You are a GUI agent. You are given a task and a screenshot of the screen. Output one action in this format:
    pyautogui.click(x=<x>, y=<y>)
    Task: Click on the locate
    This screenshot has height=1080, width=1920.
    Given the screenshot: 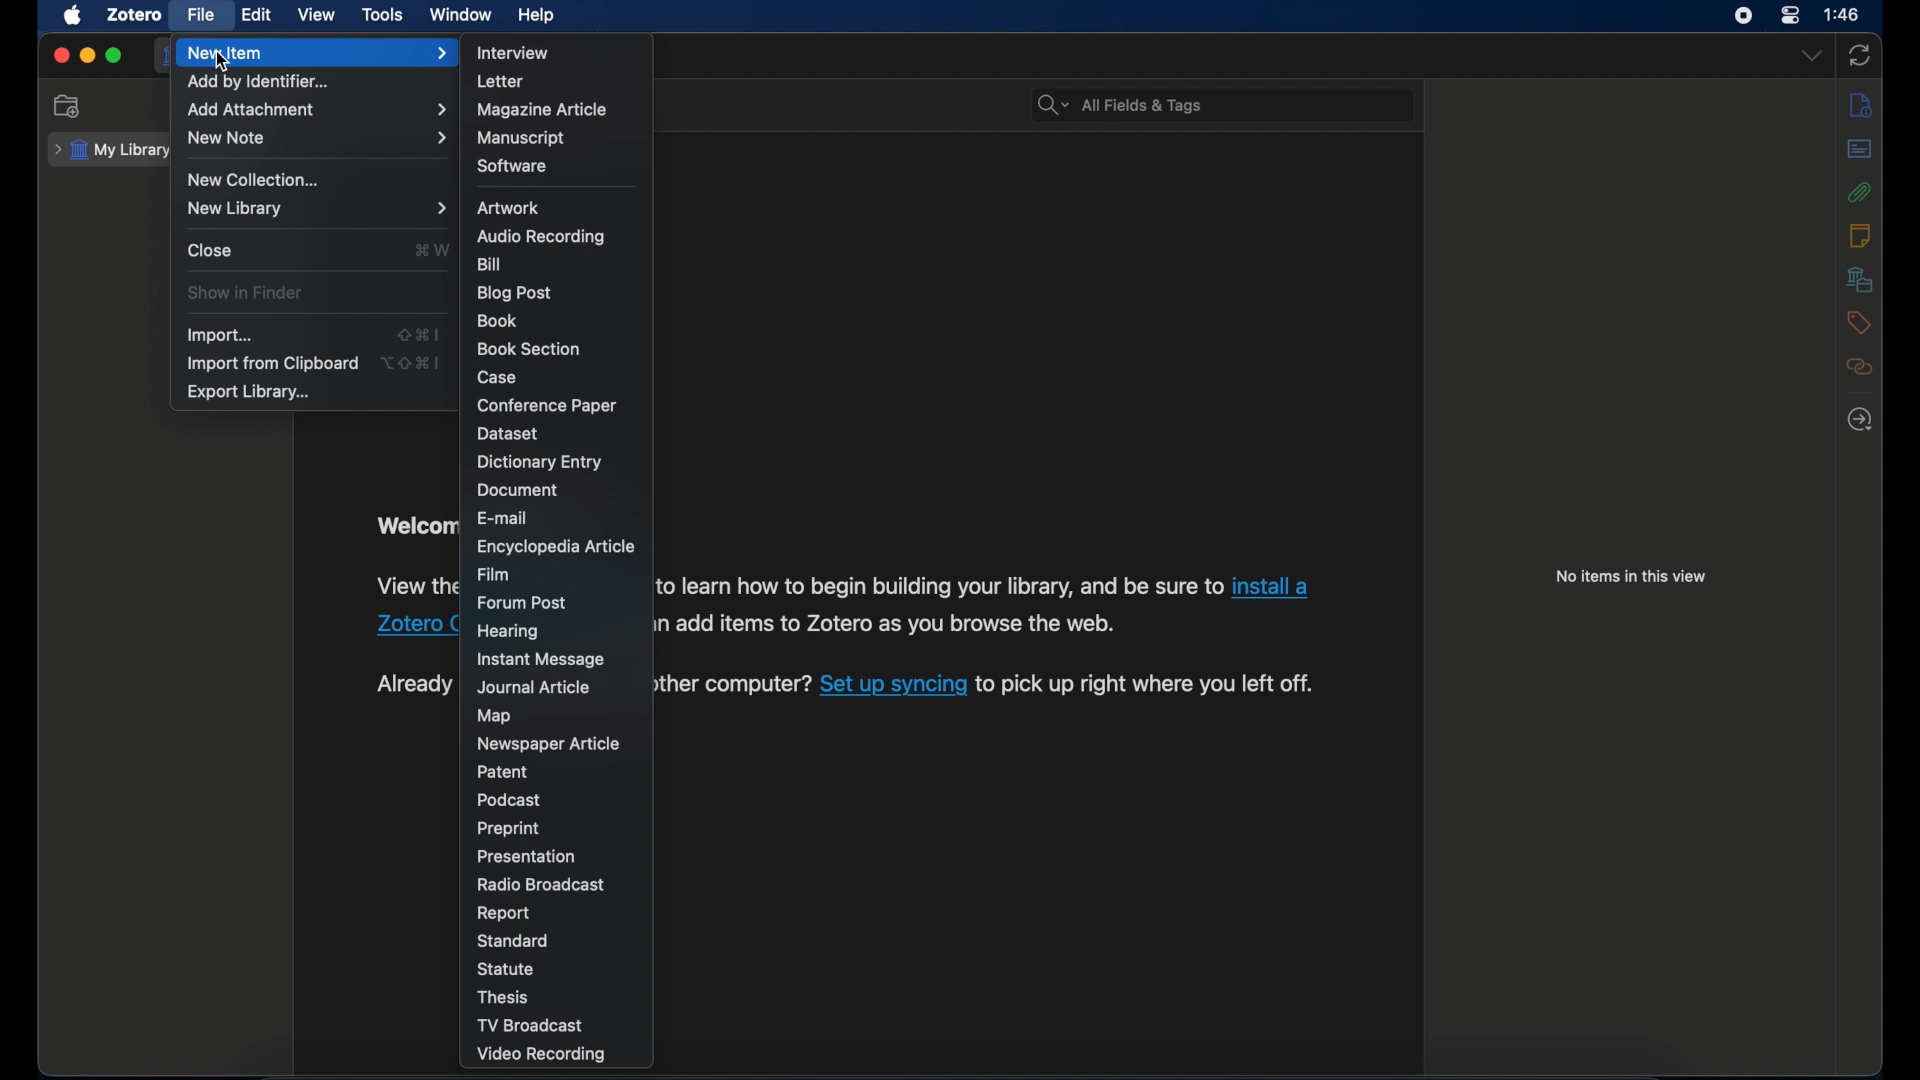 What is the action you would take?
    pyautogui.click(x=1860, y=419)
    